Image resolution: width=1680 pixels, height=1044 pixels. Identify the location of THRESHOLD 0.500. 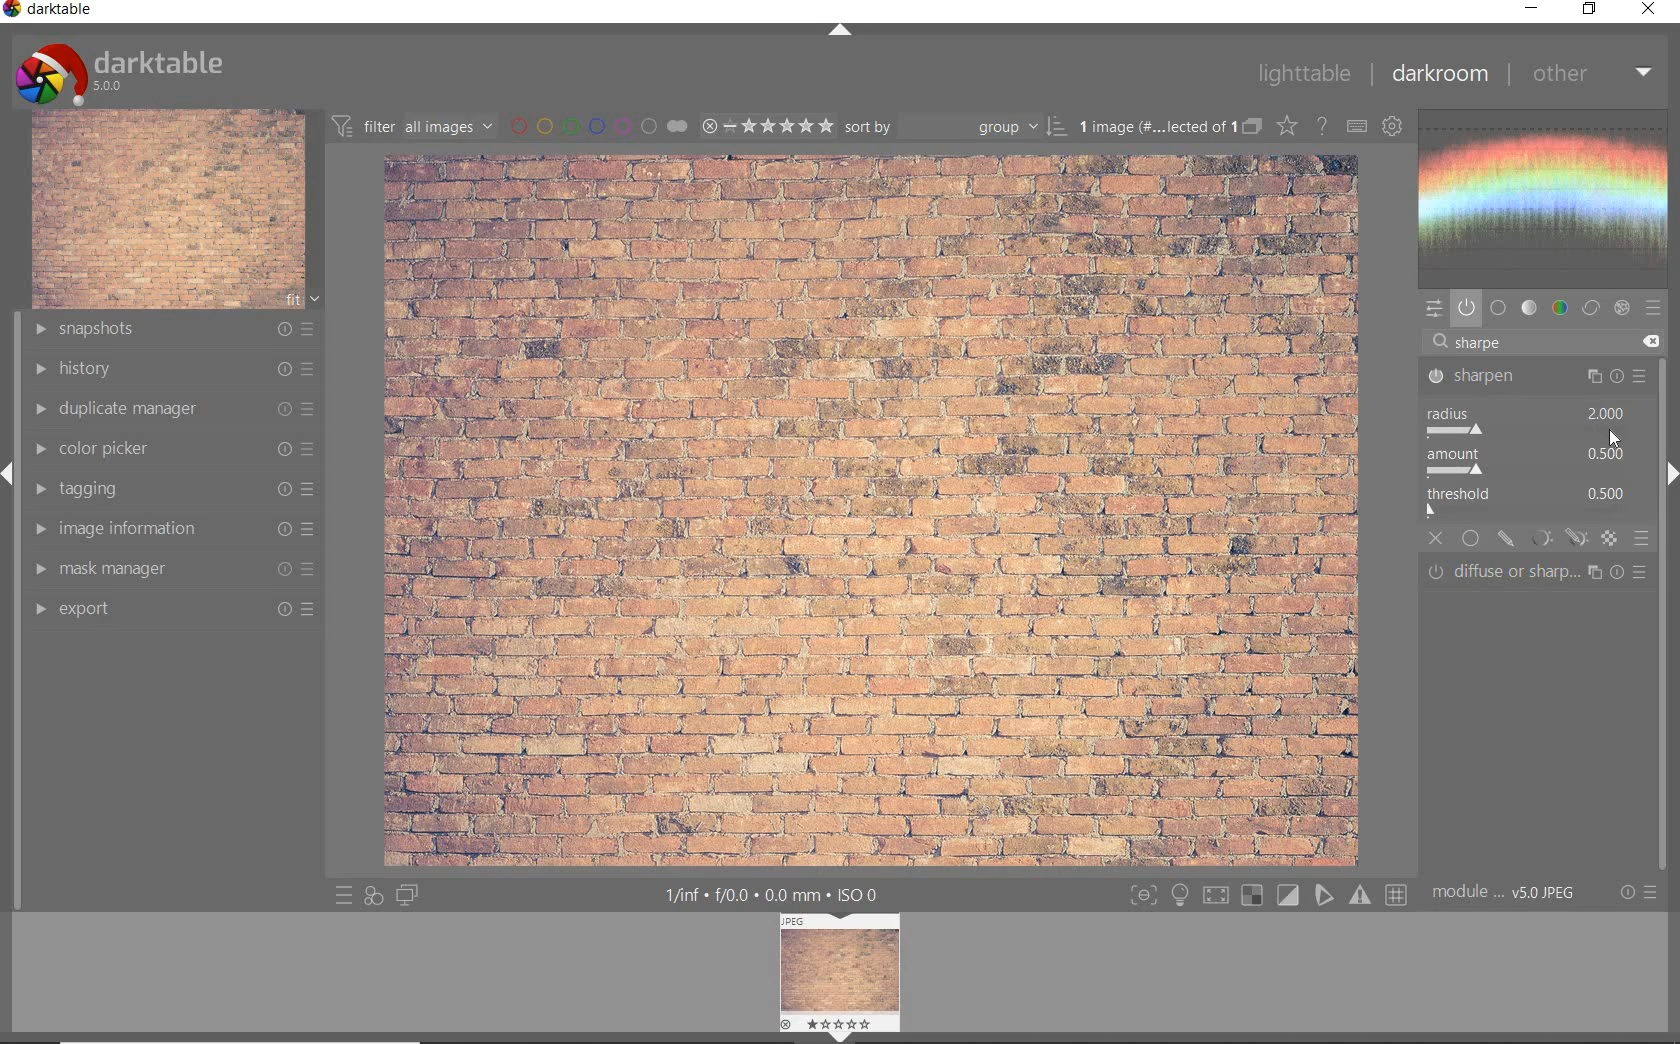
(1533, 503).